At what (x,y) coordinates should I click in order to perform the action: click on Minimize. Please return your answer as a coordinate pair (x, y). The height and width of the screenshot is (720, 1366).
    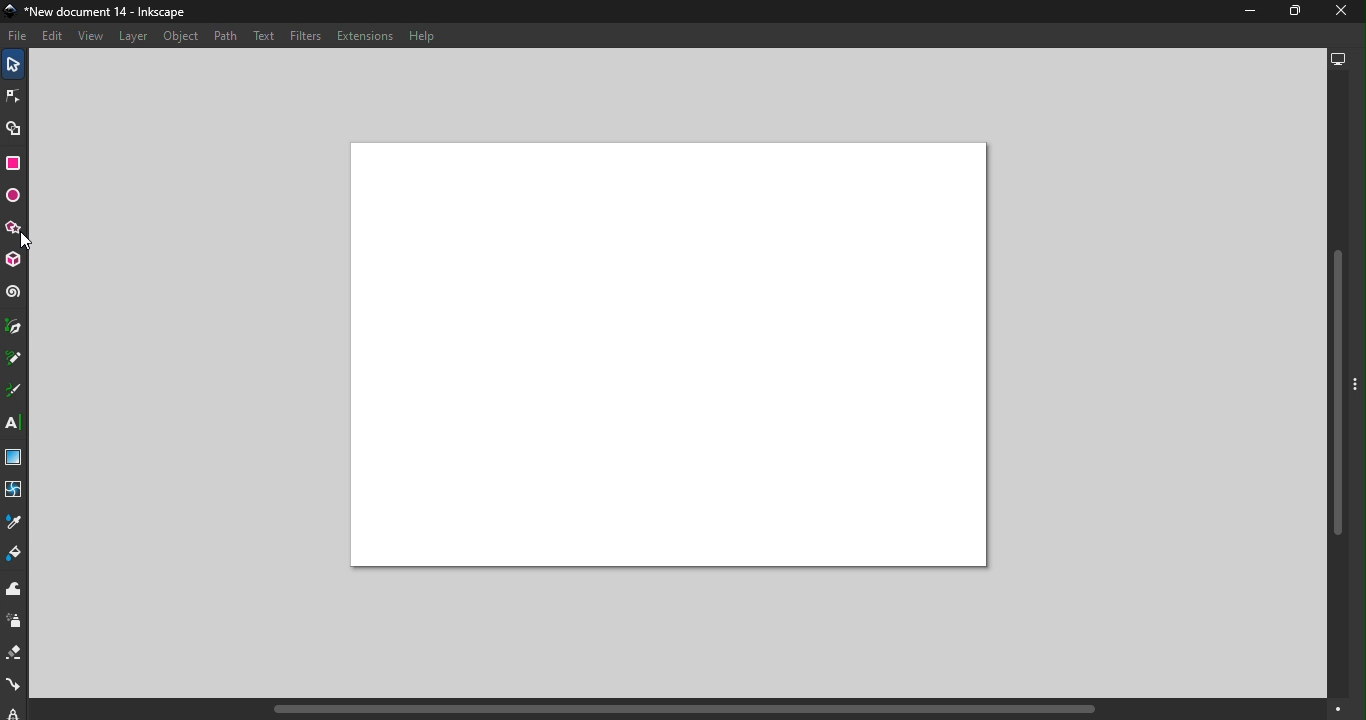
    Looking at the image, I should click on (1245, 15).